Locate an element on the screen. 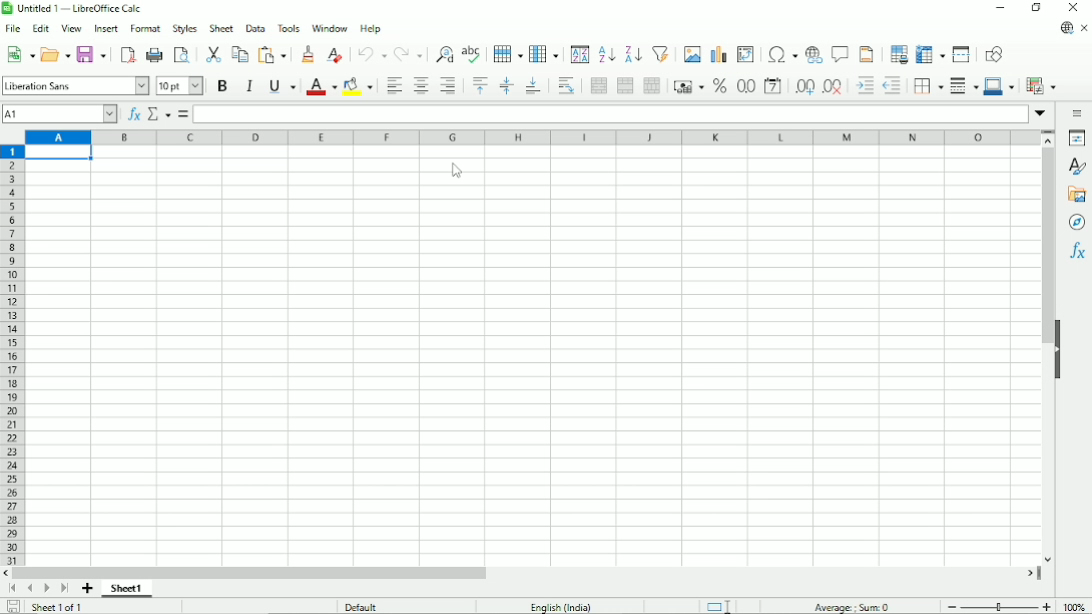 This screenshot has height=614, width=1092. Find and replace is located at coordinates (442, 53).